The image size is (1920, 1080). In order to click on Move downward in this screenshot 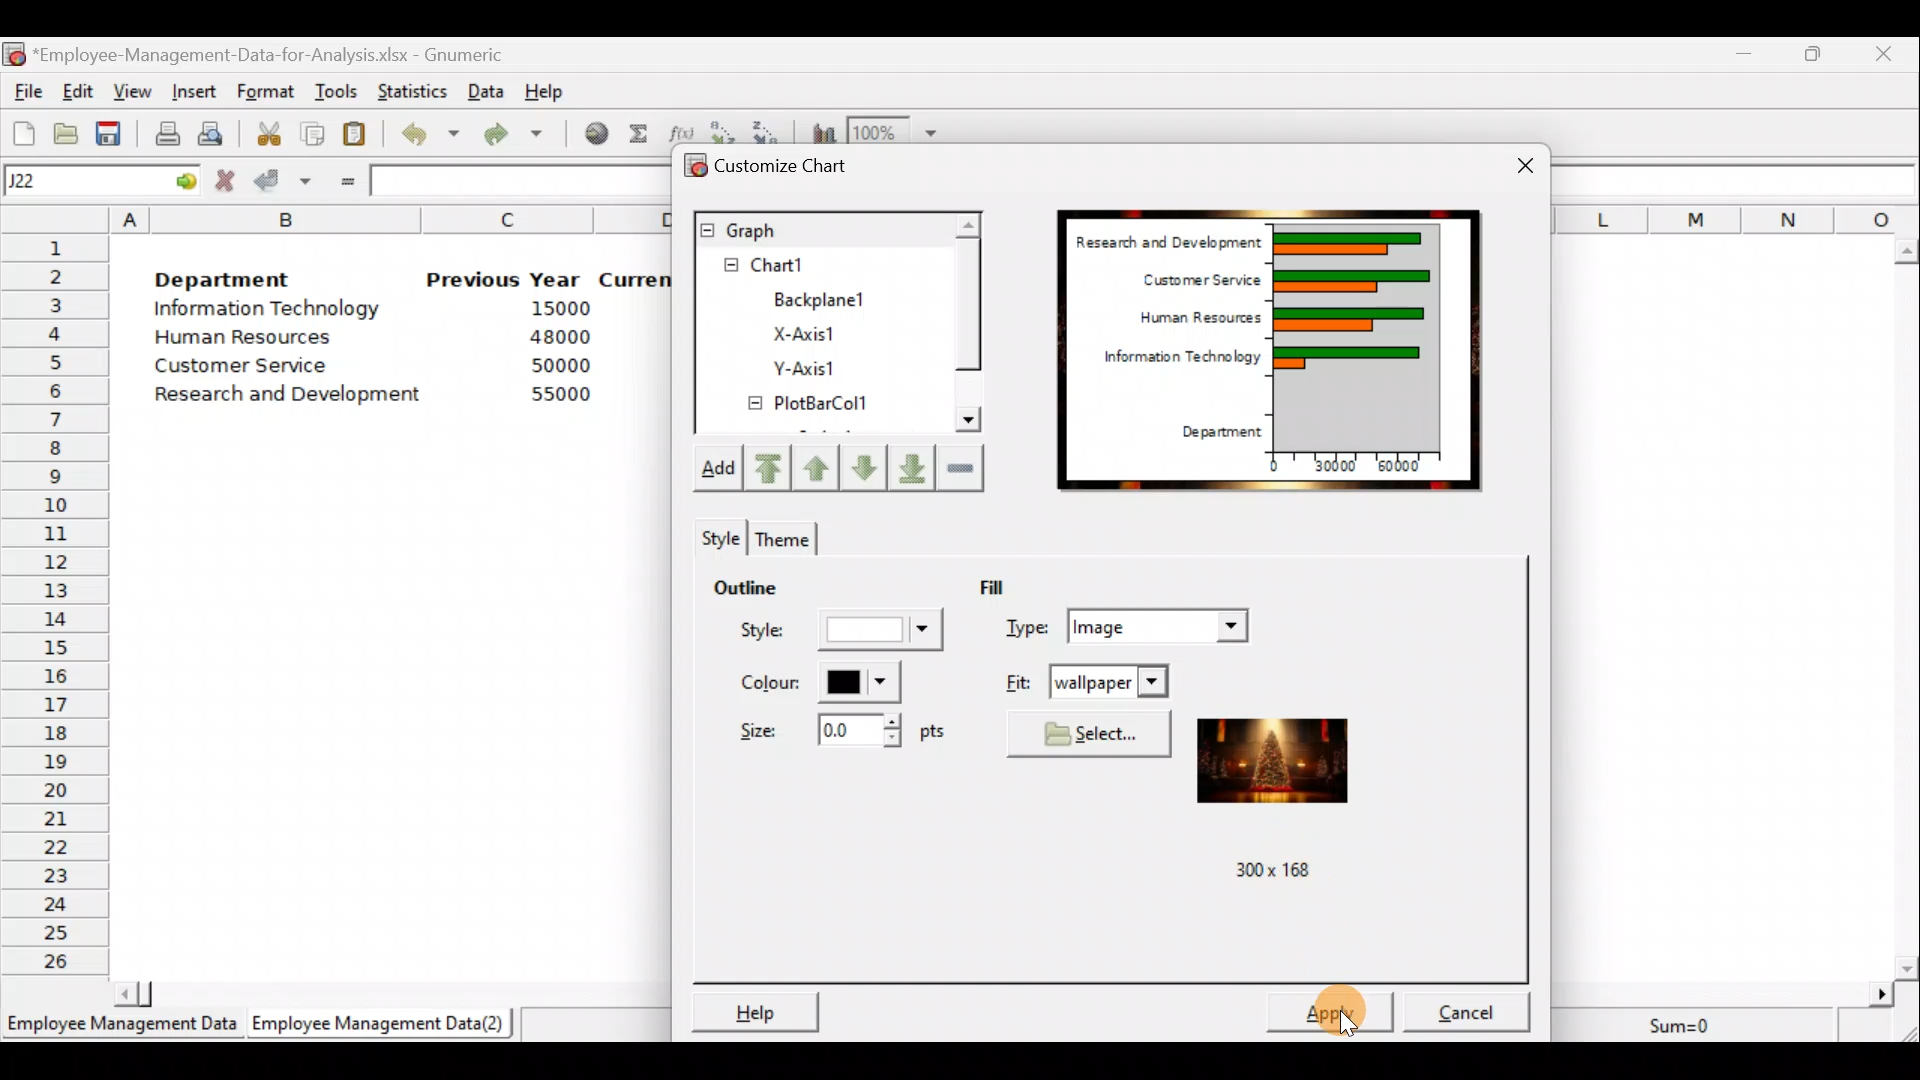, I will do `click(907, 464)`.